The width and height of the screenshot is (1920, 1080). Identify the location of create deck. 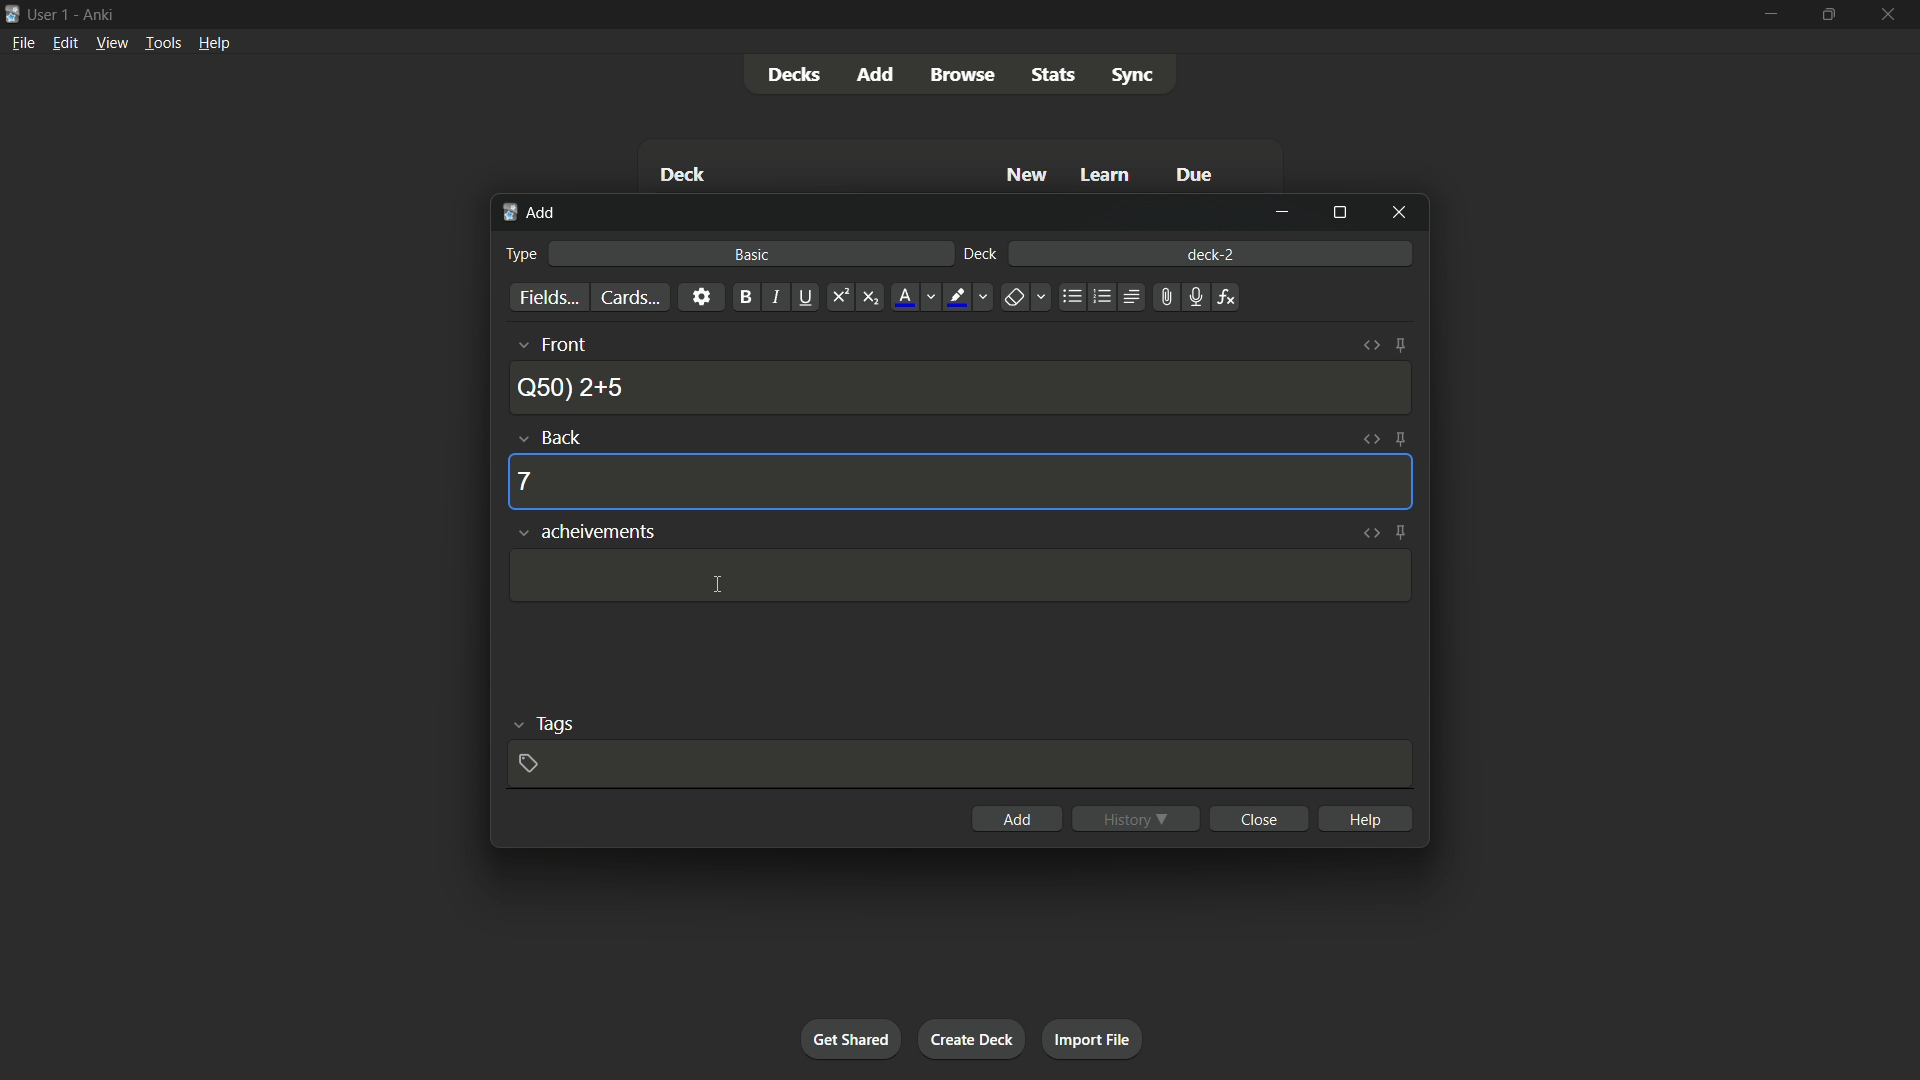
(973, 1038).